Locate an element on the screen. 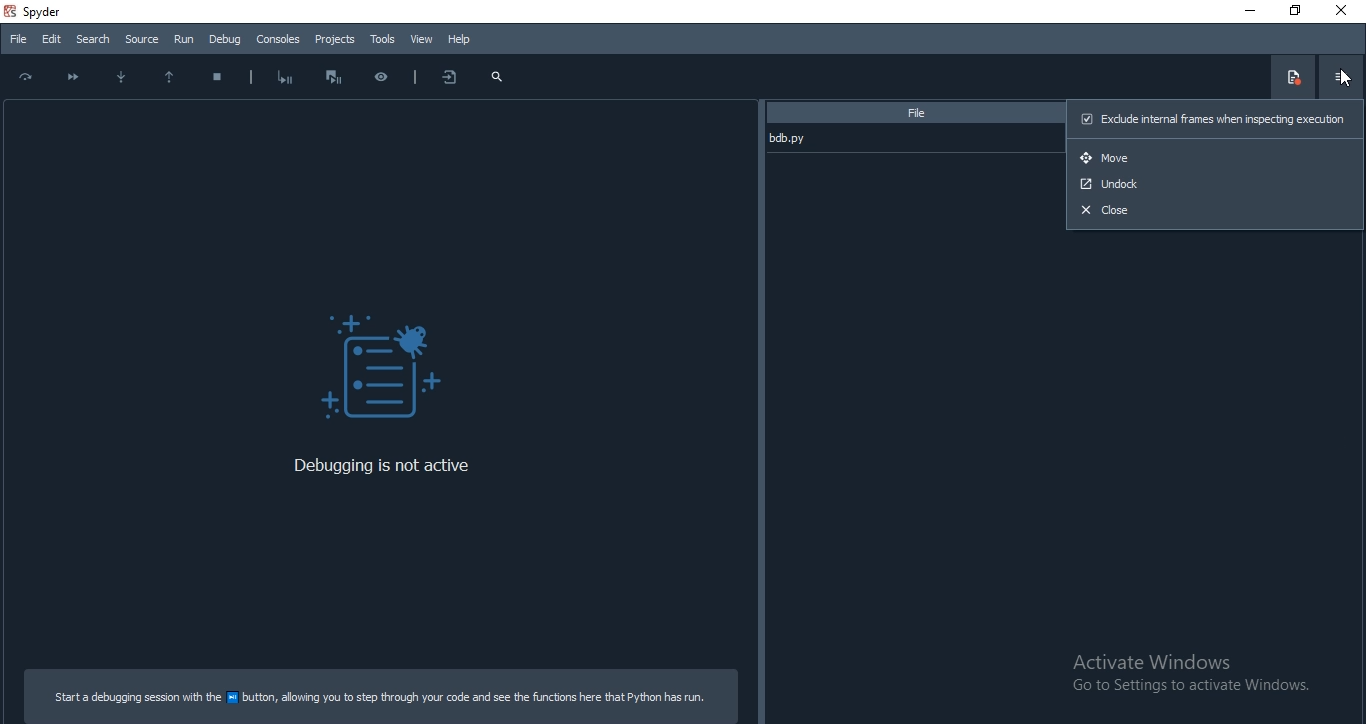  View is located at coordinates (421, 40).